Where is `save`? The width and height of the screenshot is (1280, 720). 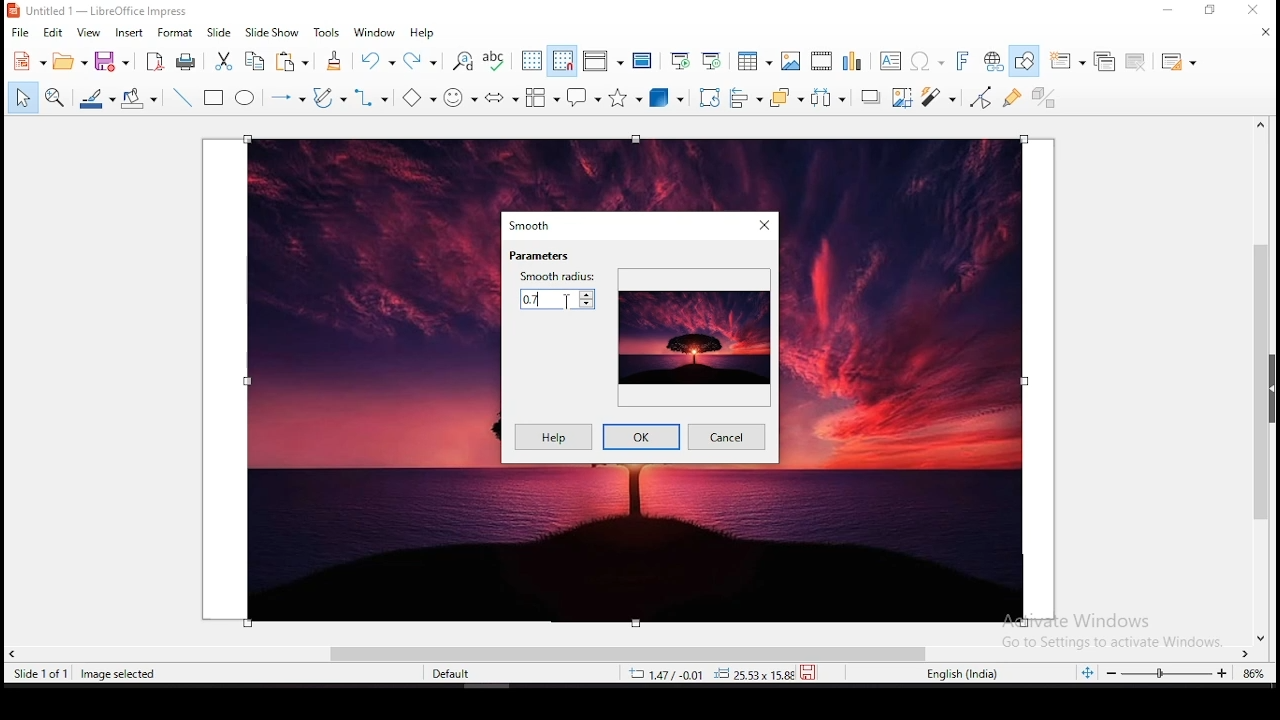
save is located at coordinates (112, 60).